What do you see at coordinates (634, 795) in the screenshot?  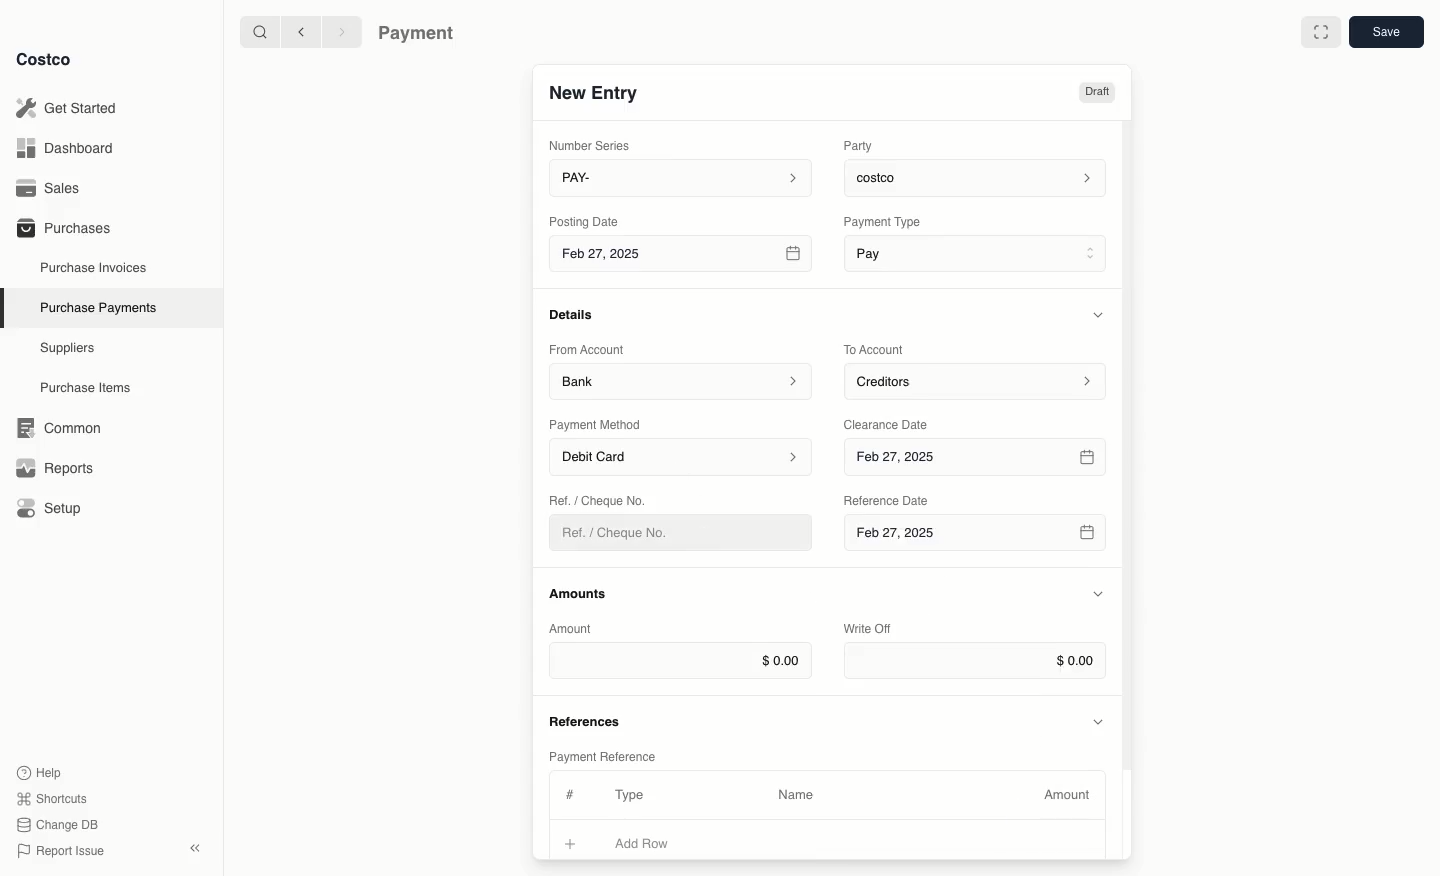 I see `Type` at bounding box center [634, 795].